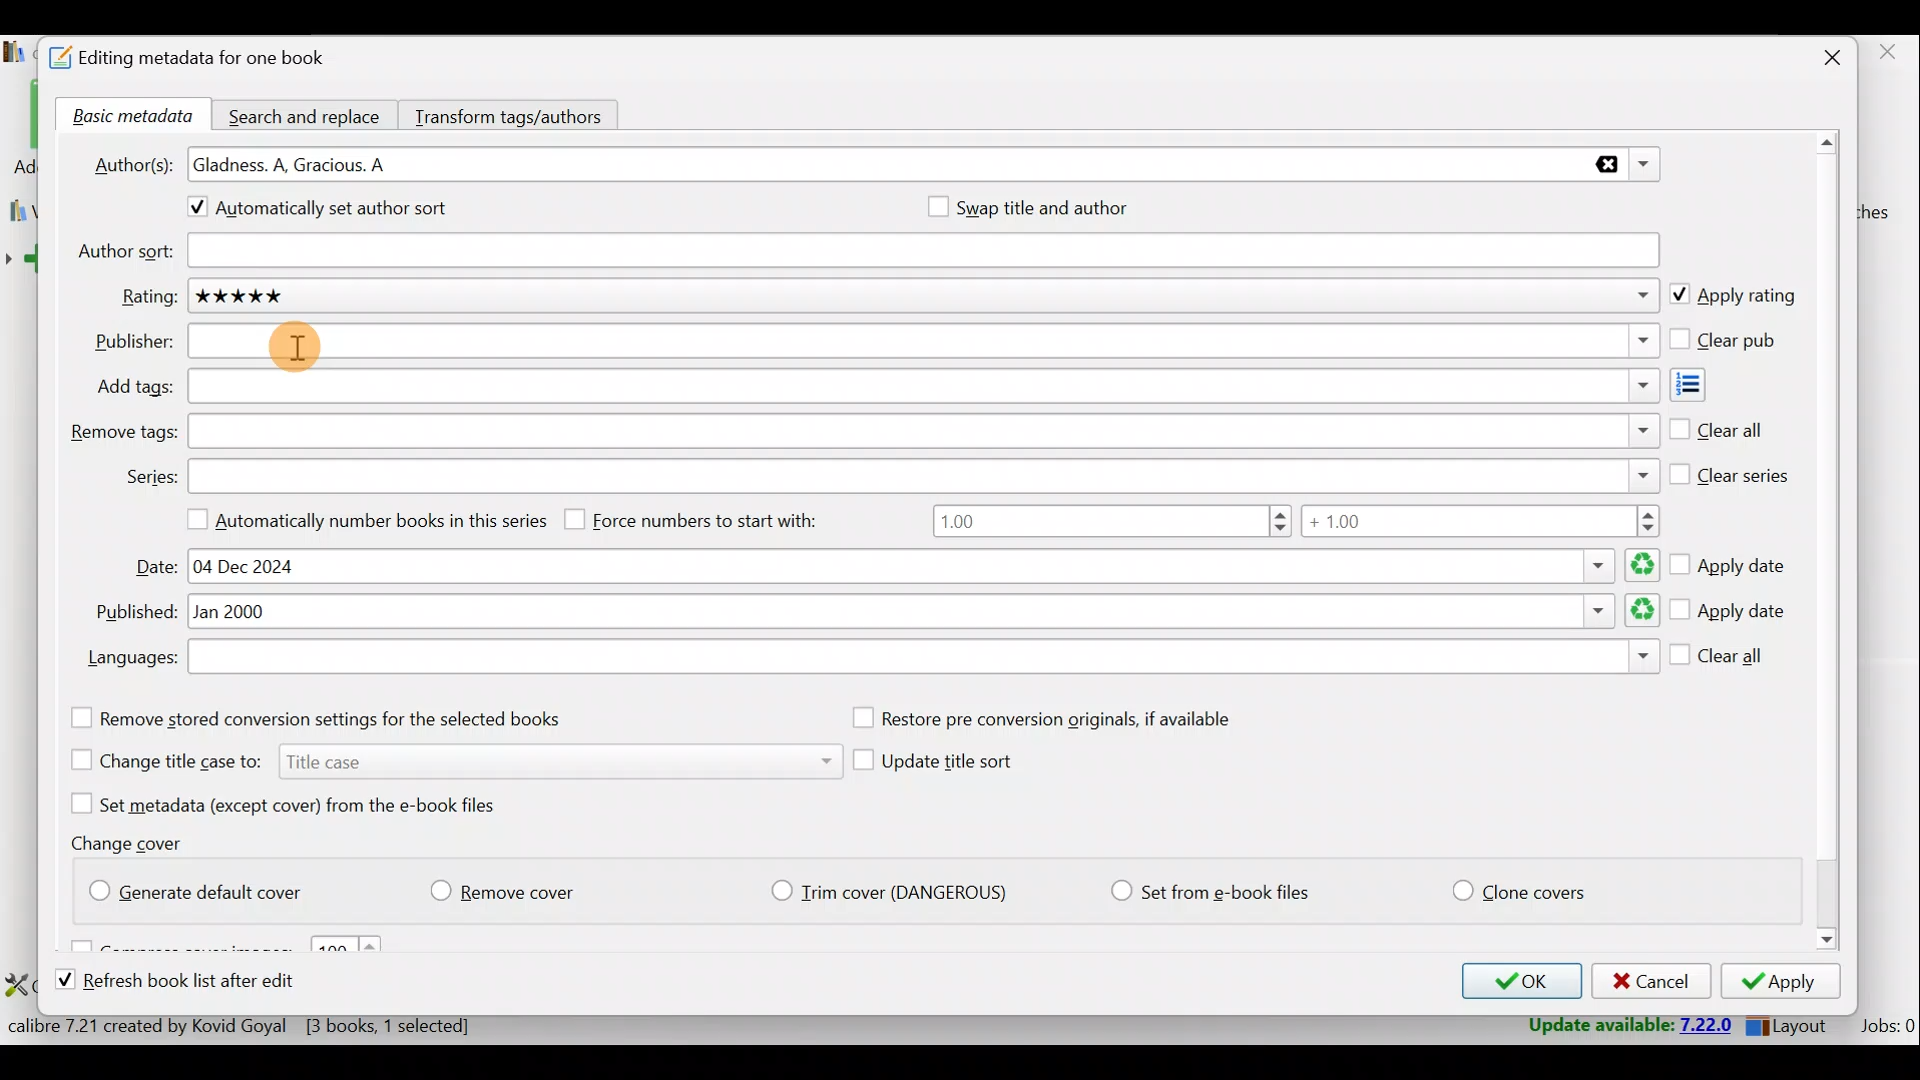 Image resolution: width=1920 pixels, height=1080 pixels. I want to click on Remove tags:, so click(122, 433).